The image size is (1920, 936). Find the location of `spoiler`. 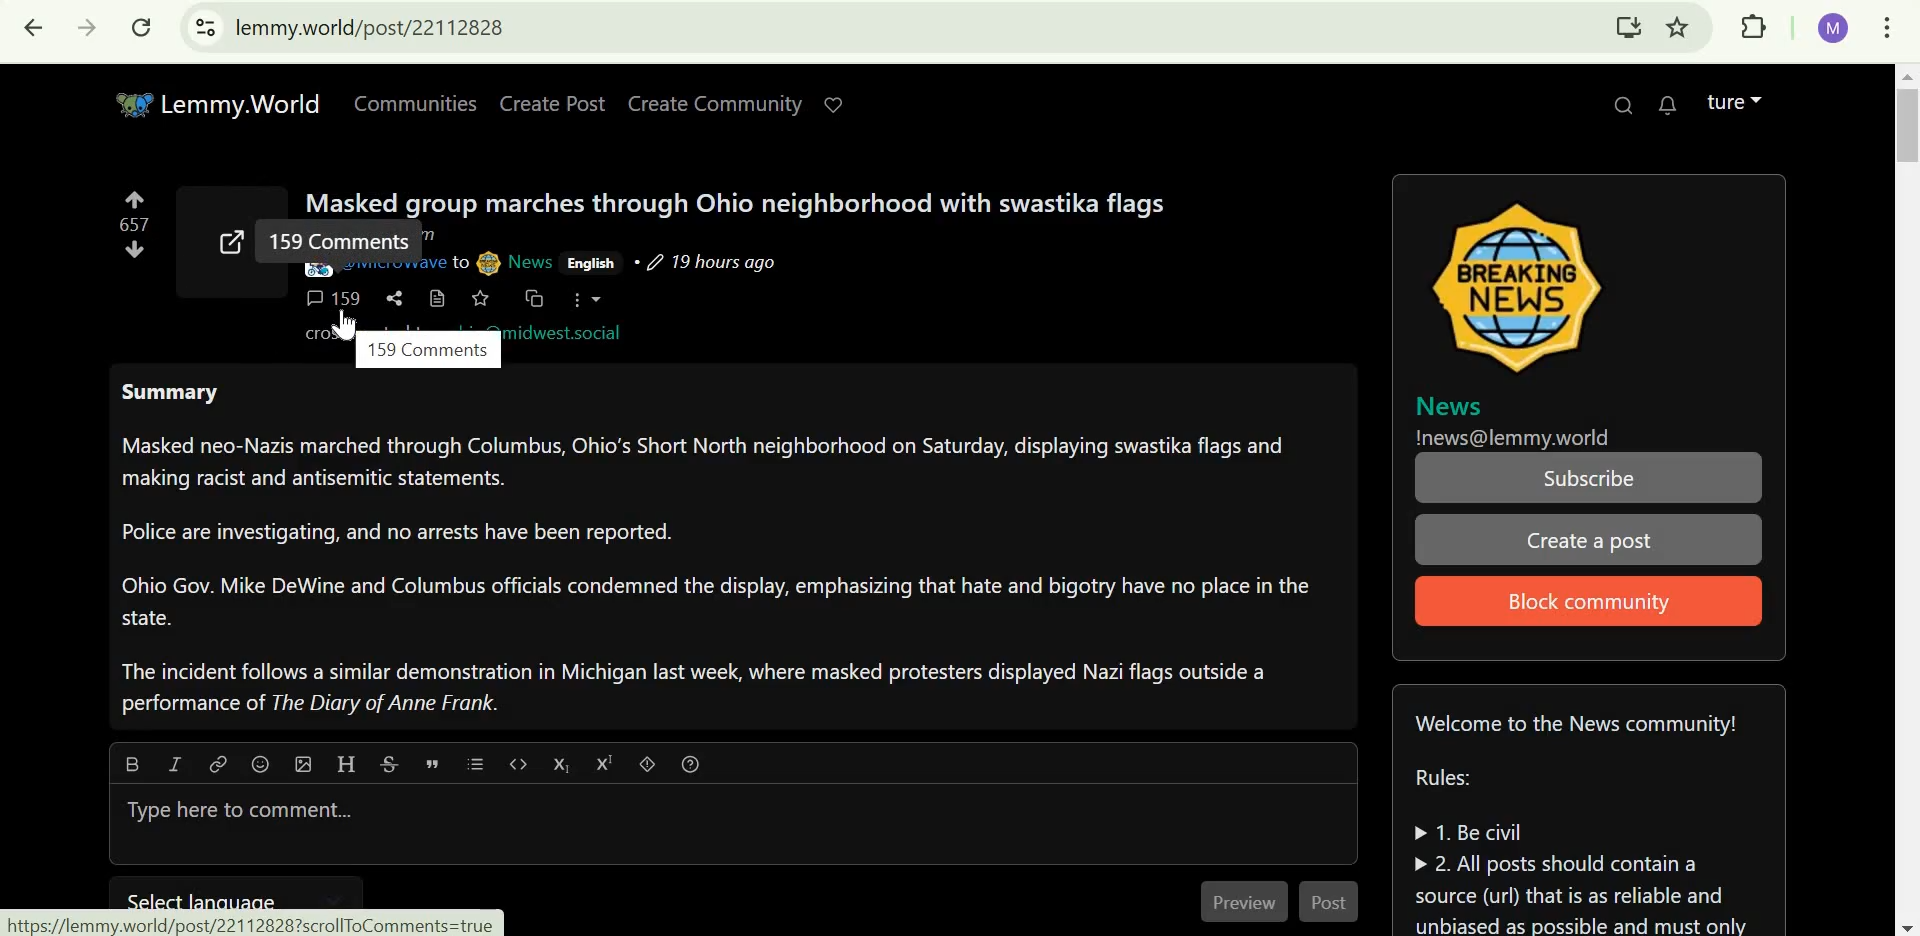

spoiler is located at coordinates (647, 764).